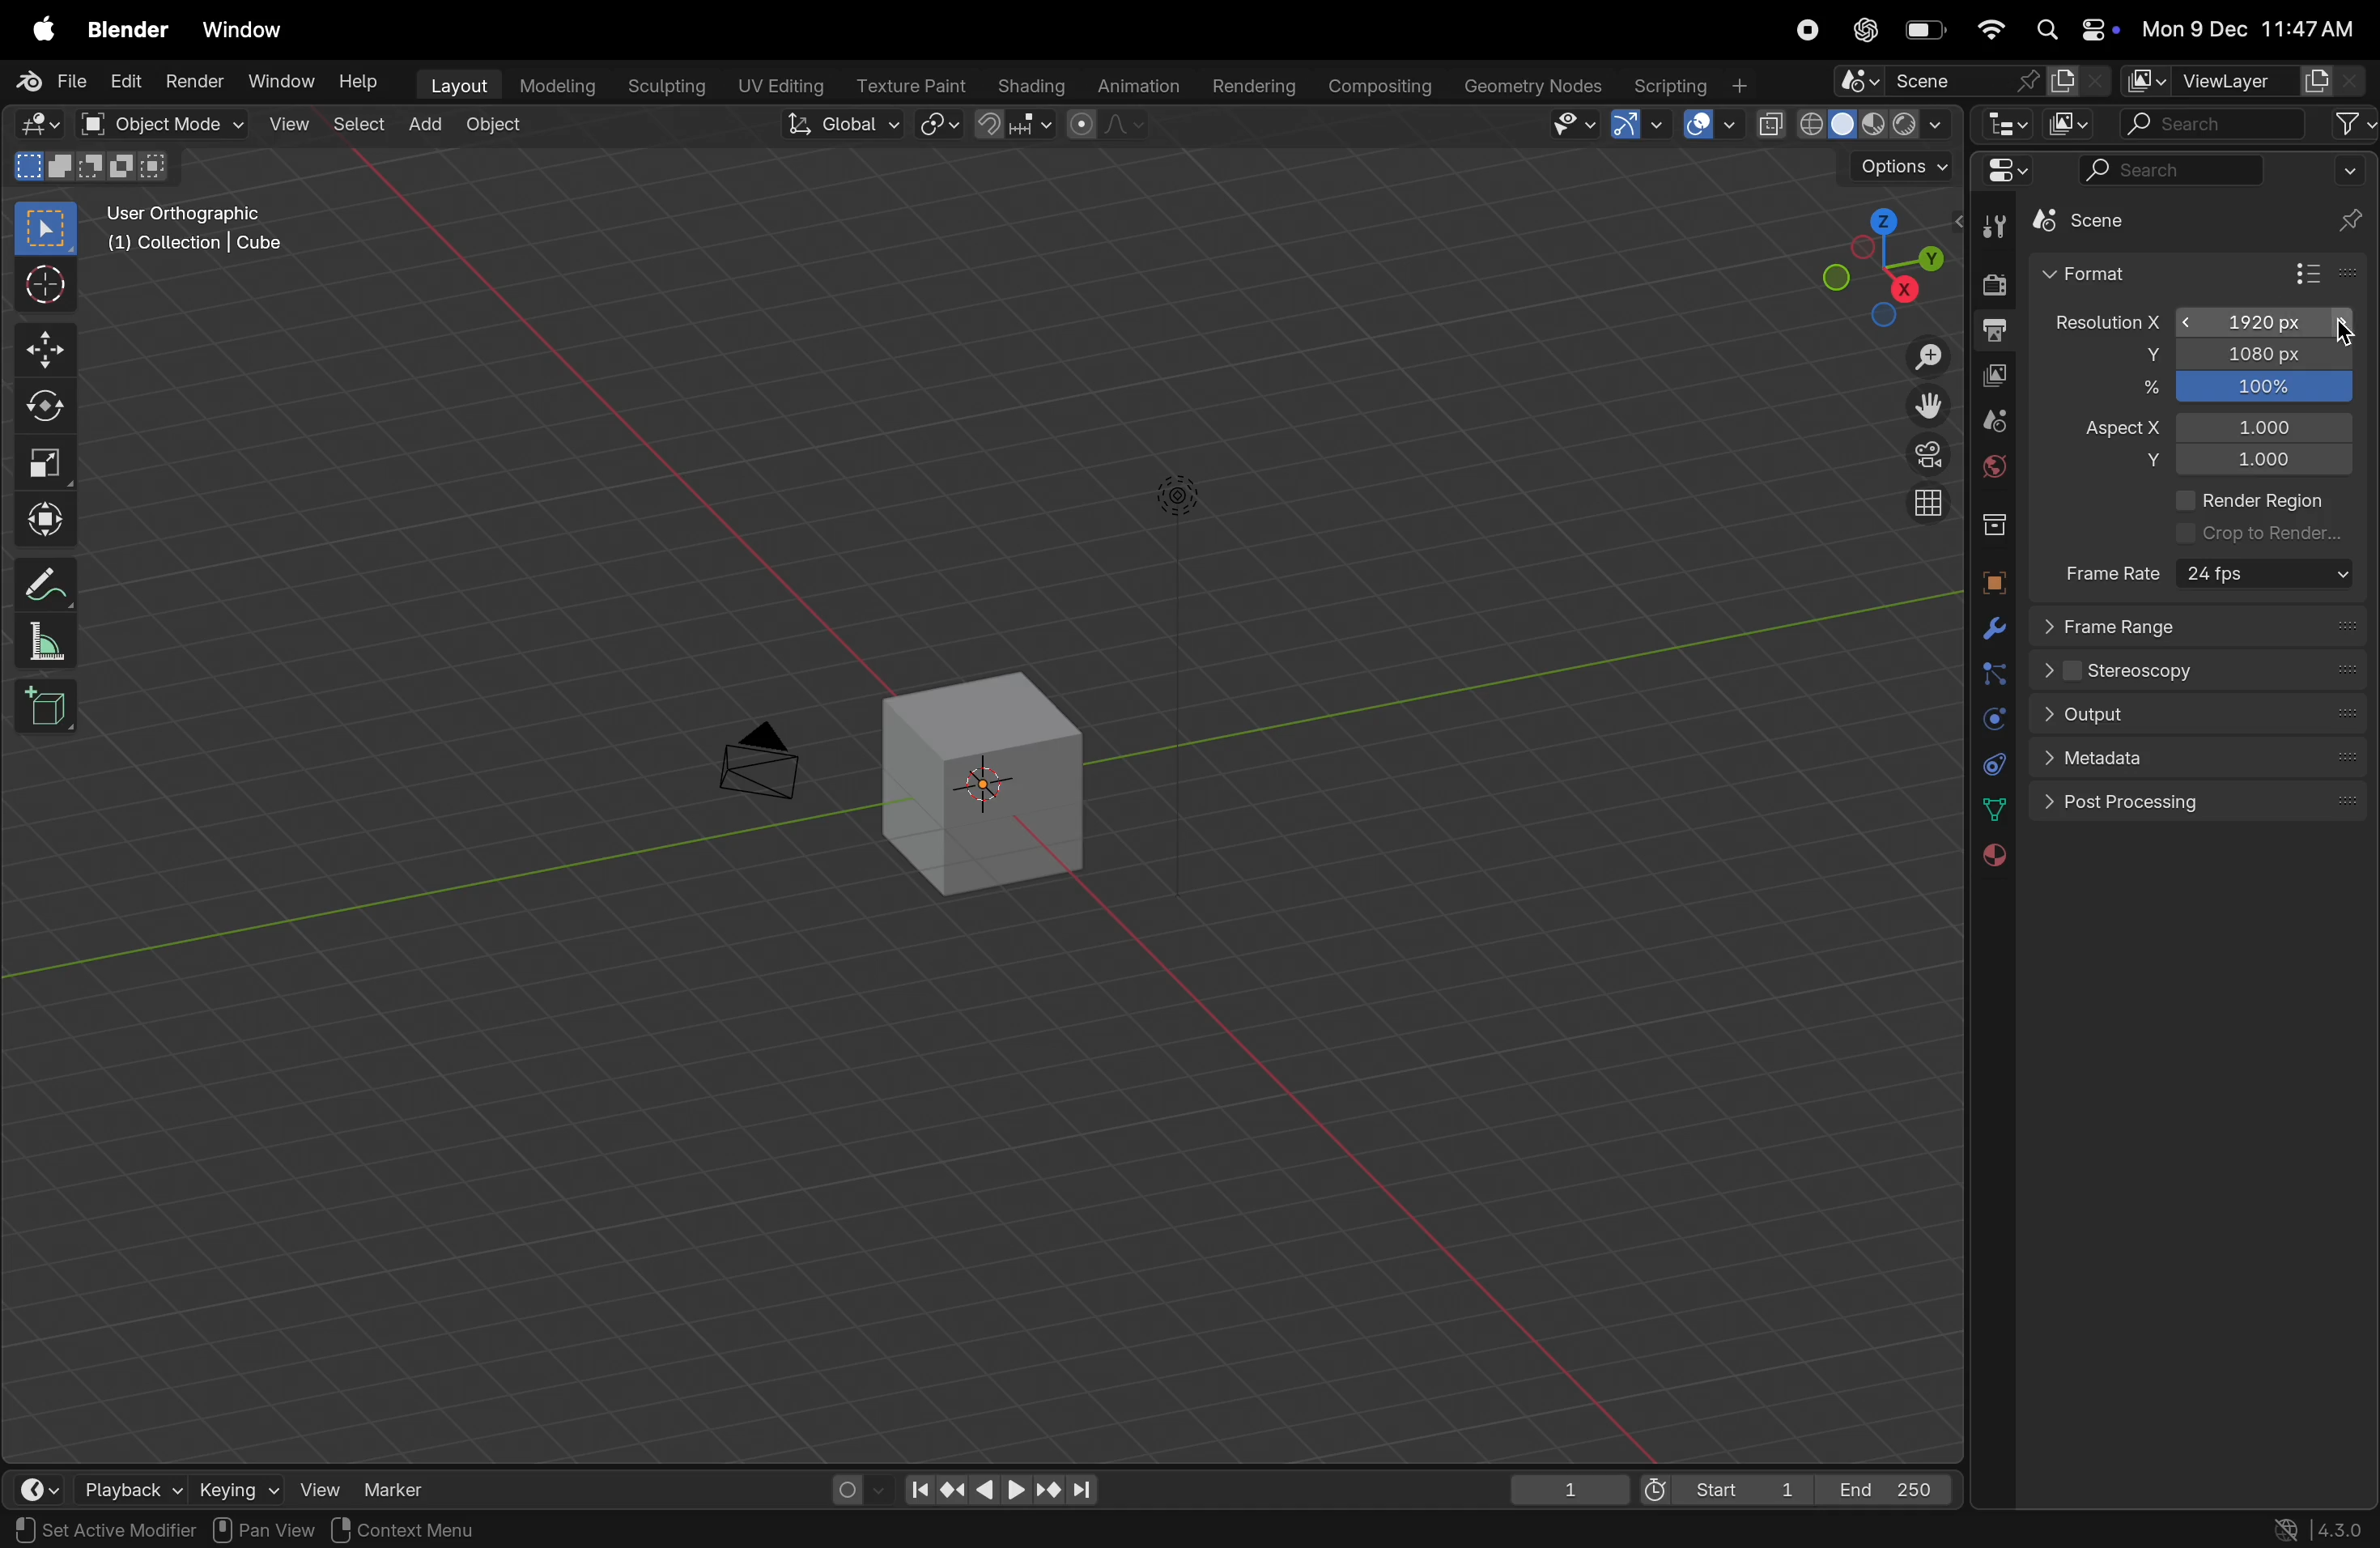 This screenshot has height=1548, width=2380. I want to click on scripting, so click(1698, 83).